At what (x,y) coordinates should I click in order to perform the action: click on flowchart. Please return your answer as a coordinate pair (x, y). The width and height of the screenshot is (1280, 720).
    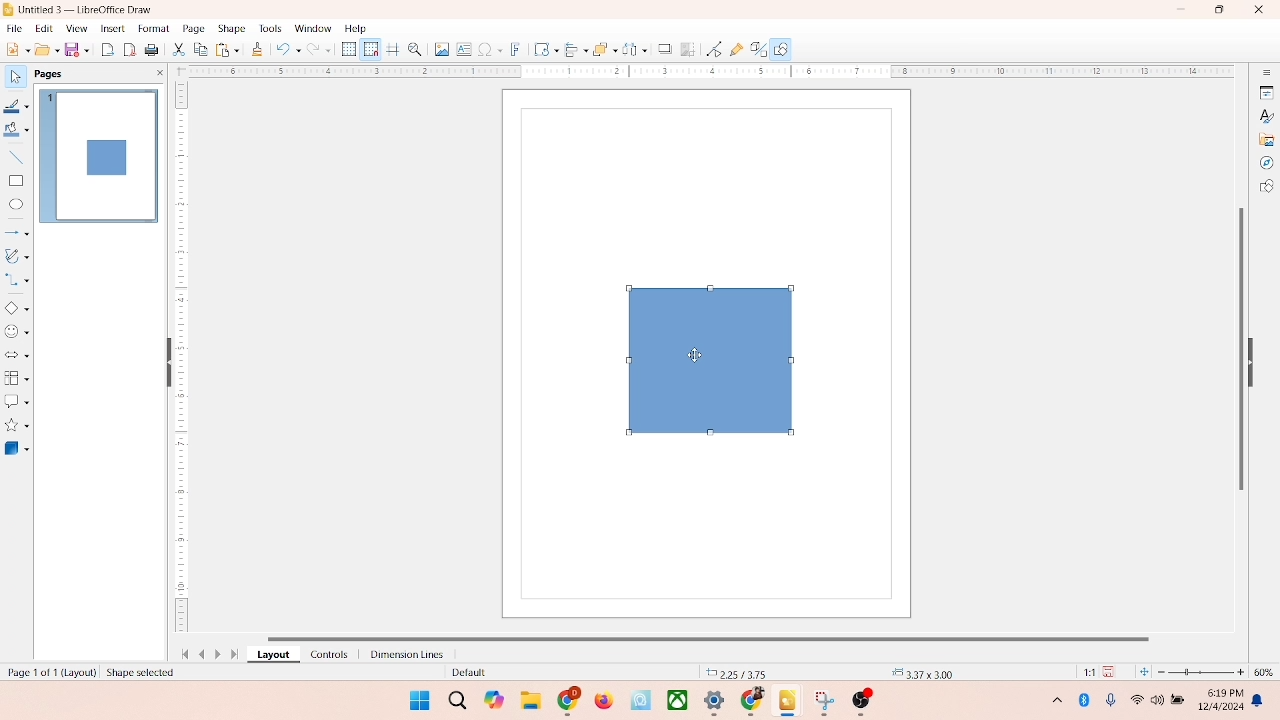
    Looking at the image, I should click on (16, 378).